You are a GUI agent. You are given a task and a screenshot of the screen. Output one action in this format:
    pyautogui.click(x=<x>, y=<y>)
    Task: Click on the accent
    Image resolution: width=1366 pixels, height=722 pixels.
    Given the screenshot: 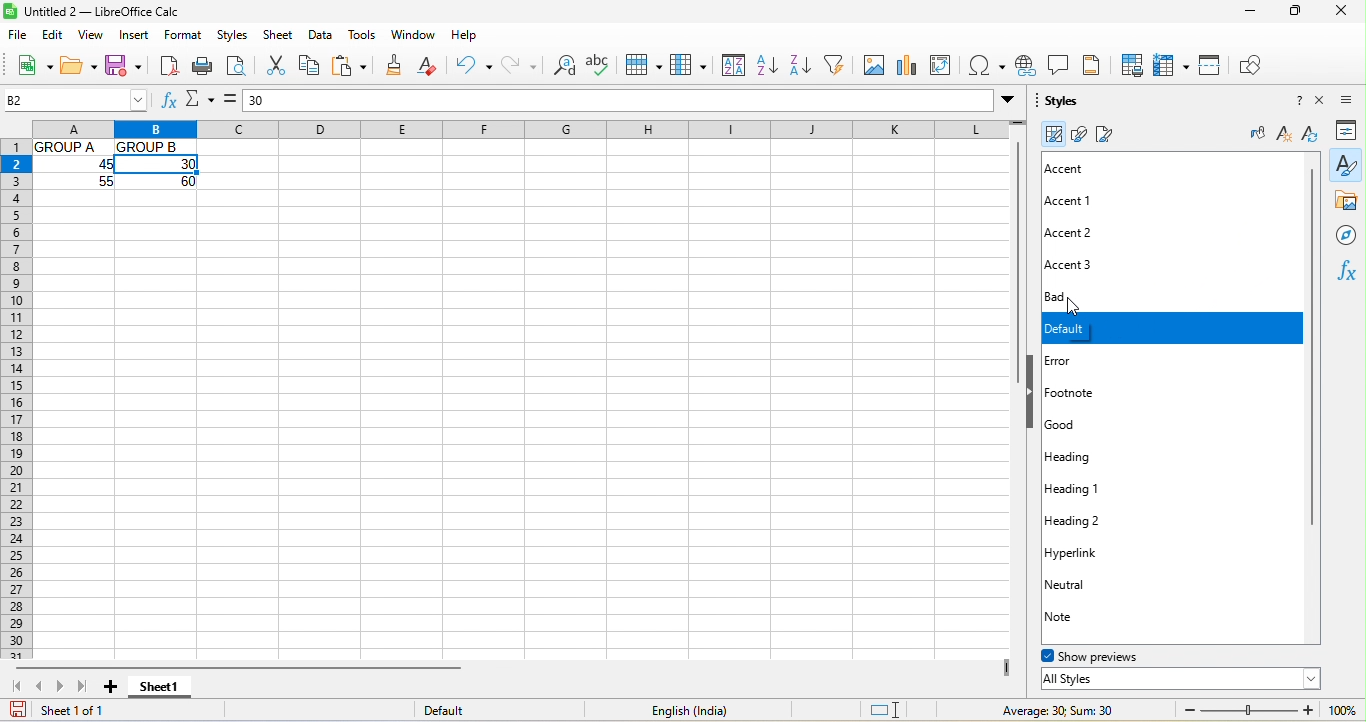 What is the action you would take?
    pyautogui.click(x=1083, y=169)
    